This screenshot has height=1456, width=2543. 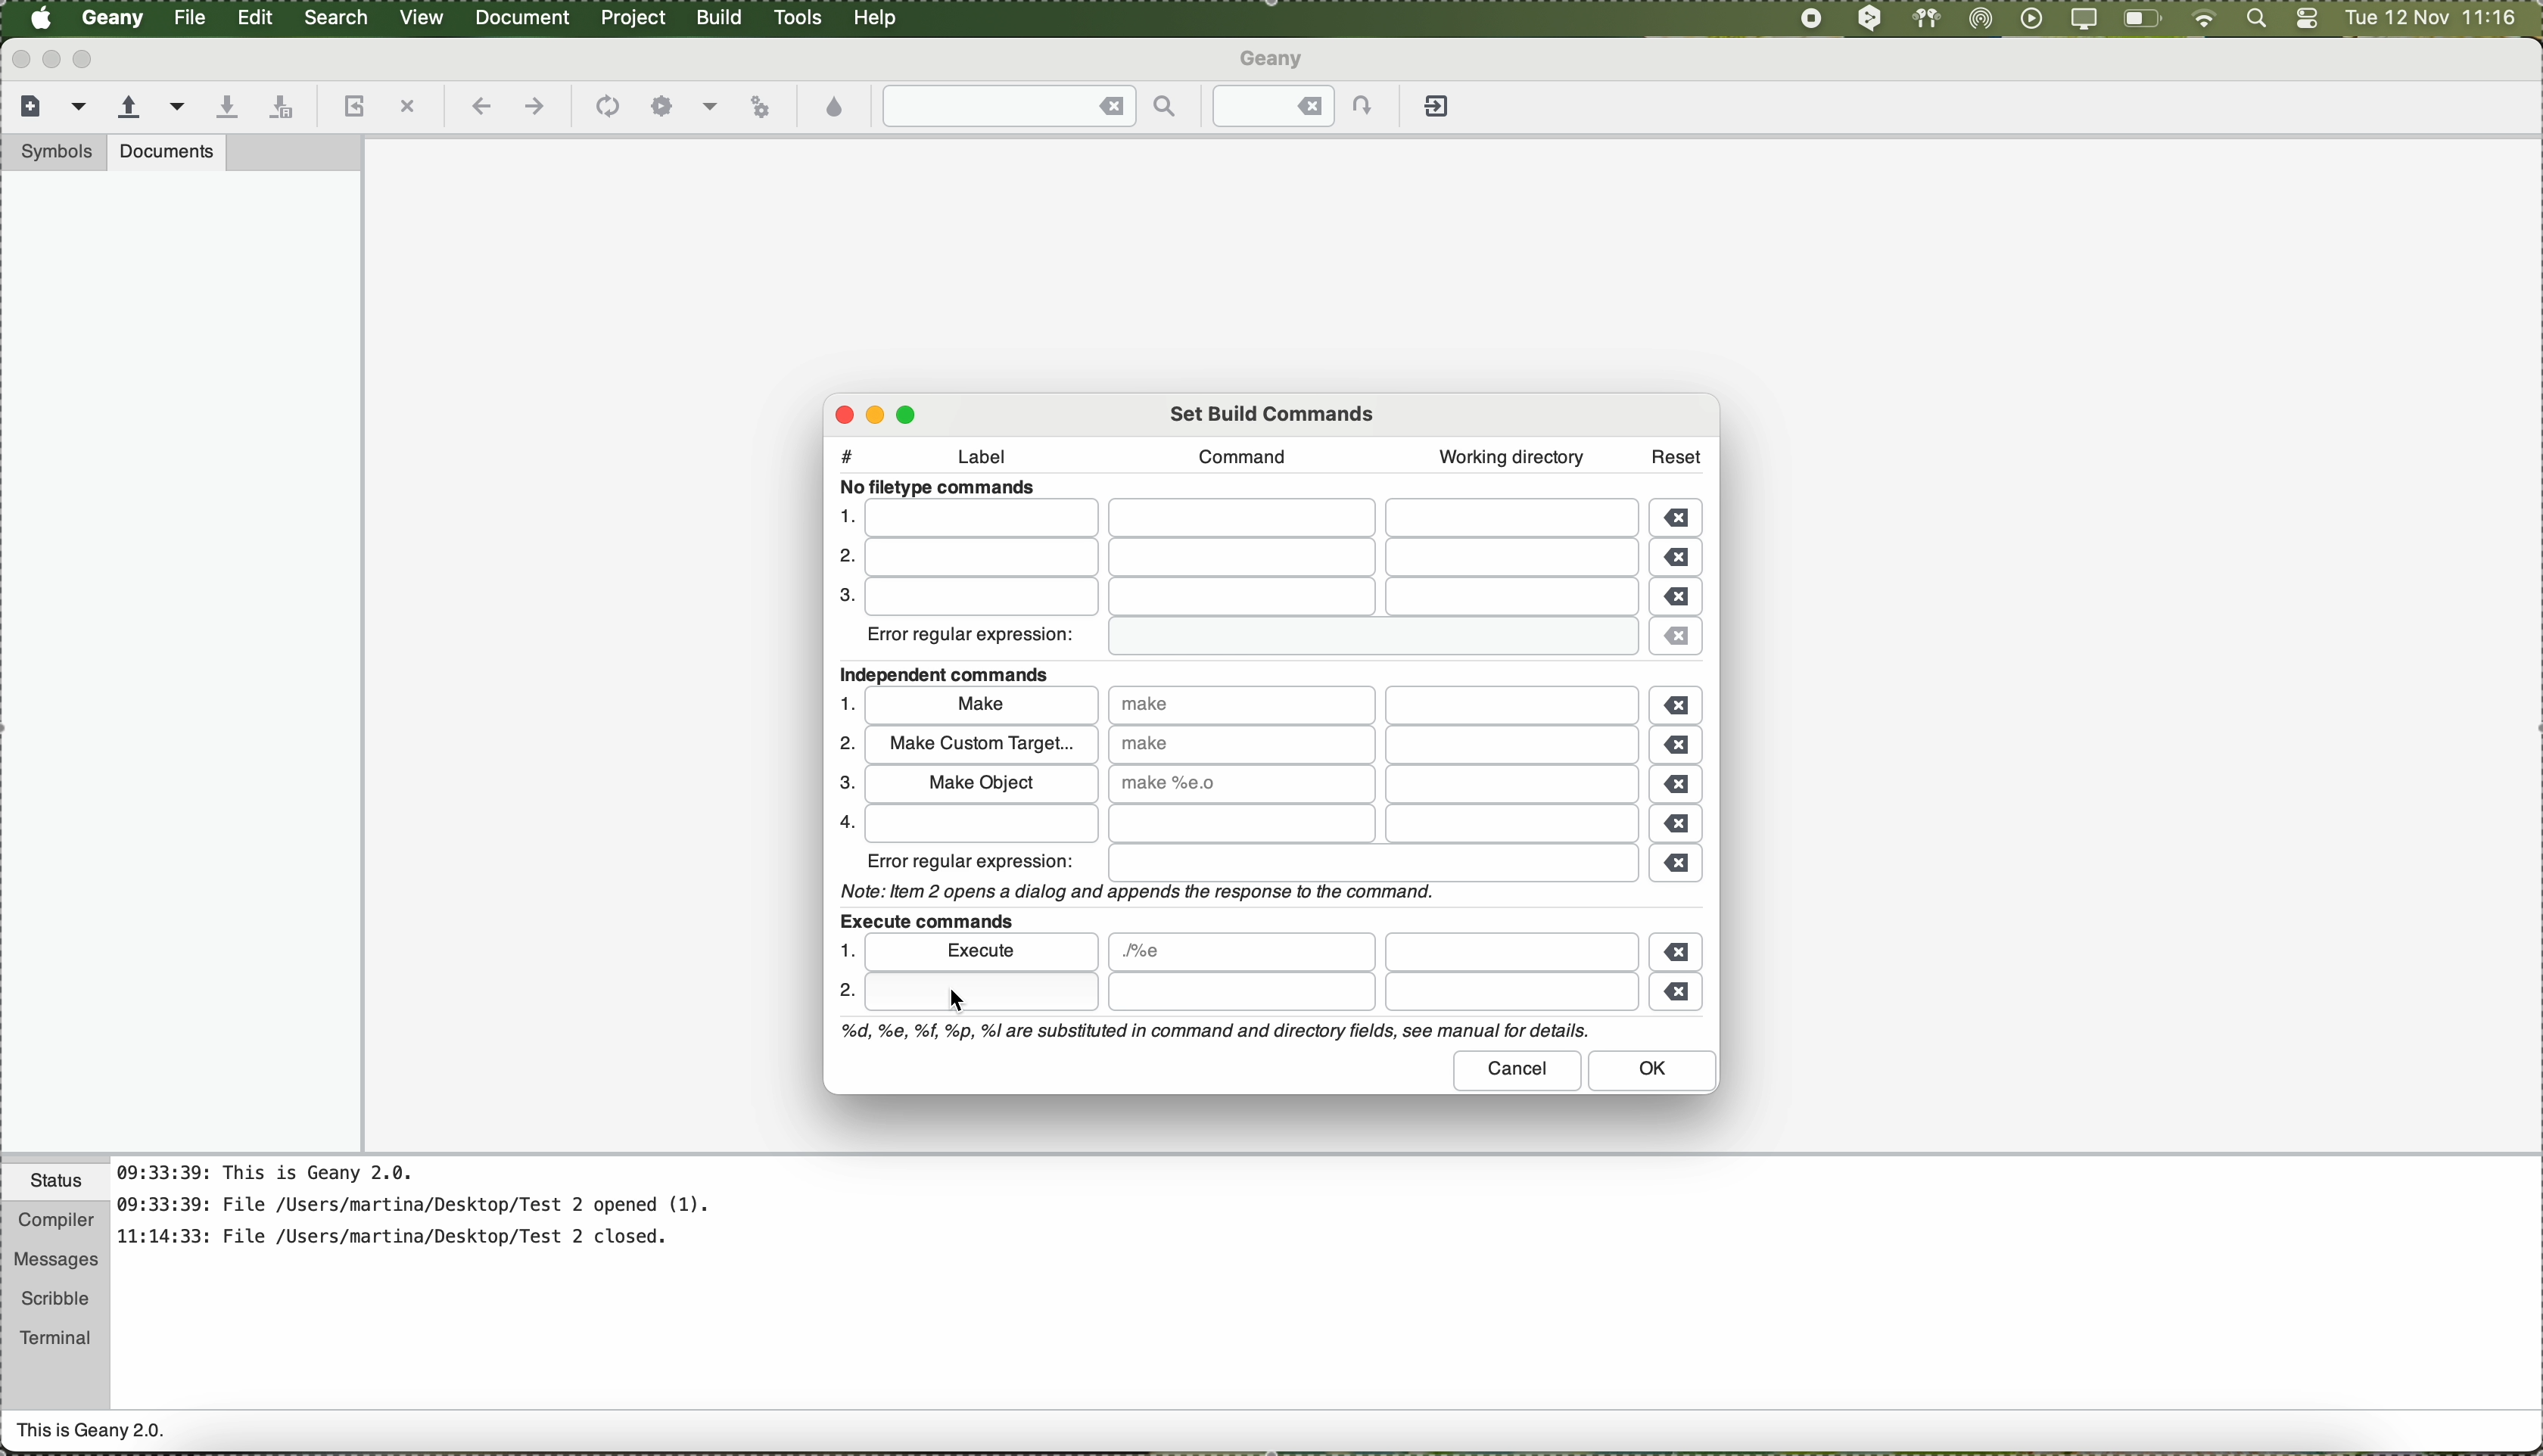 I want to click on independent commands, so click(x=953, y=675).